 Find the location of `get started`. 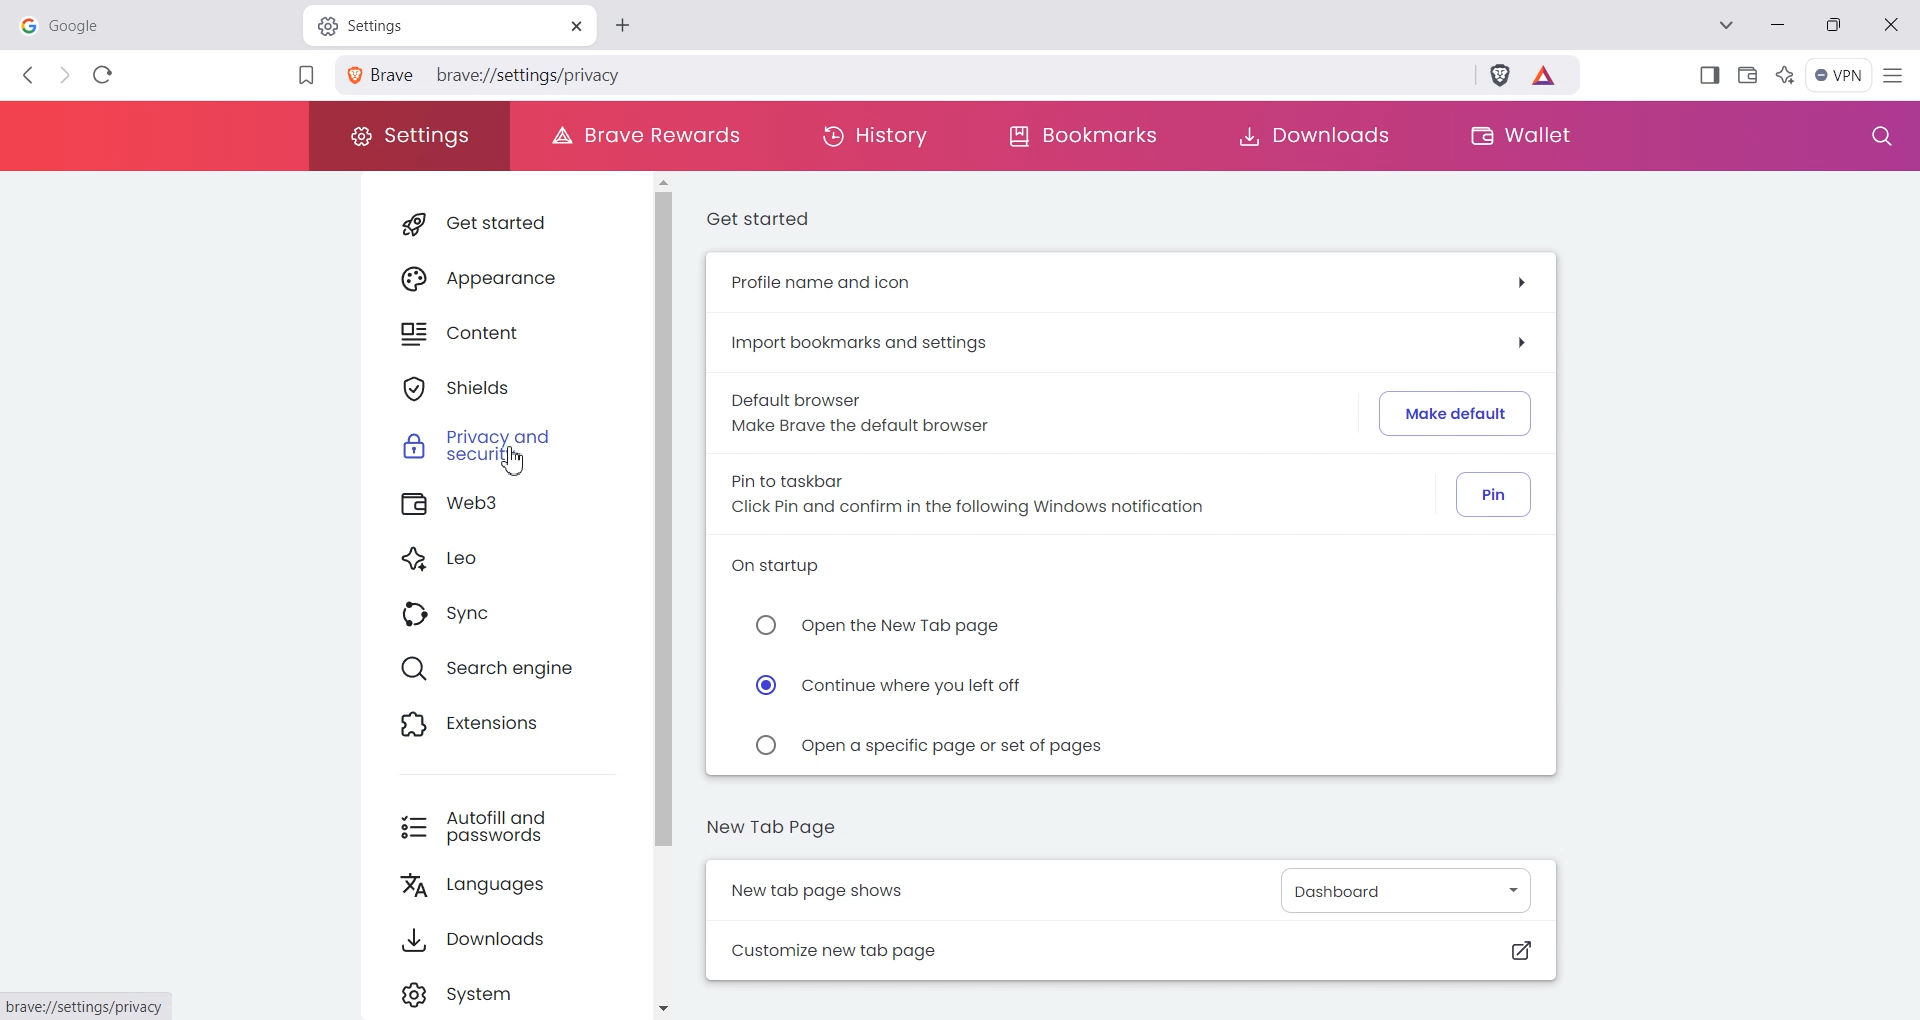

get started is located at coordinates (765, 221).